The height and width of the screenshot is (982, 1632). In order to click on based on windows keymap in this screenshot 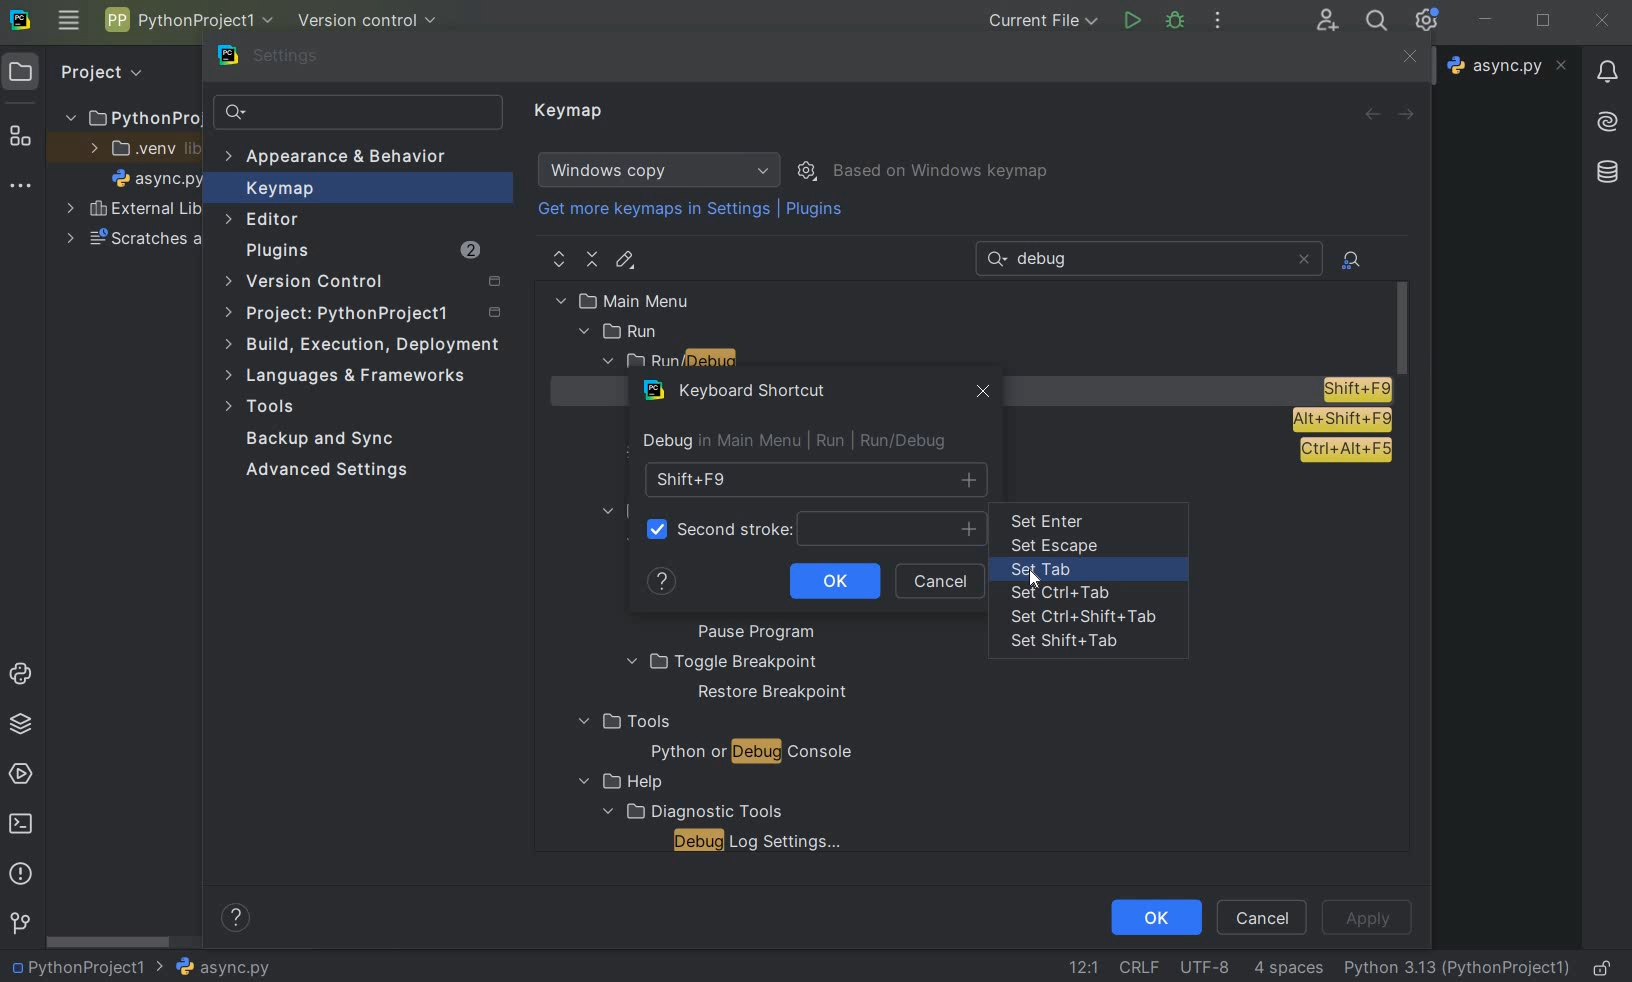, I will do `click(942, 172)`.